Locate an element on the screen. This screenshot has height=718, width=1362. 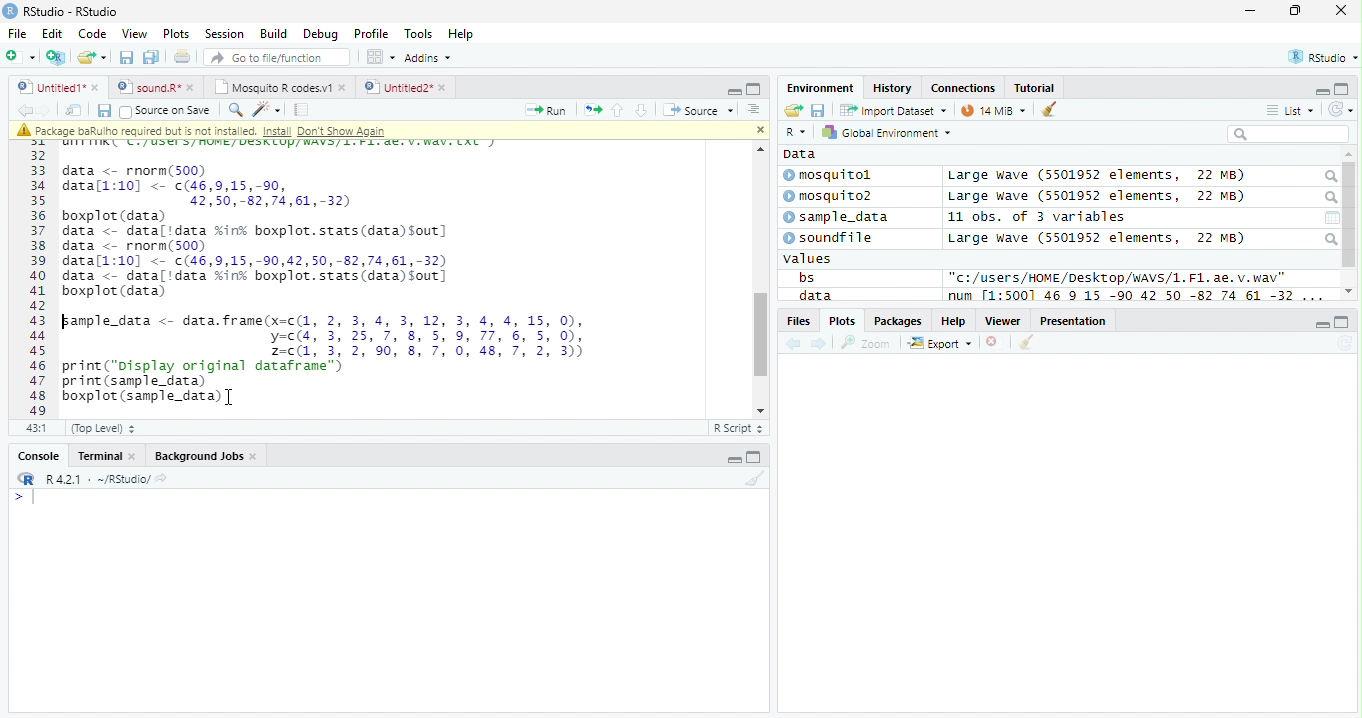
11 obs. of 3 variables is located at coordinates (1037, 217).